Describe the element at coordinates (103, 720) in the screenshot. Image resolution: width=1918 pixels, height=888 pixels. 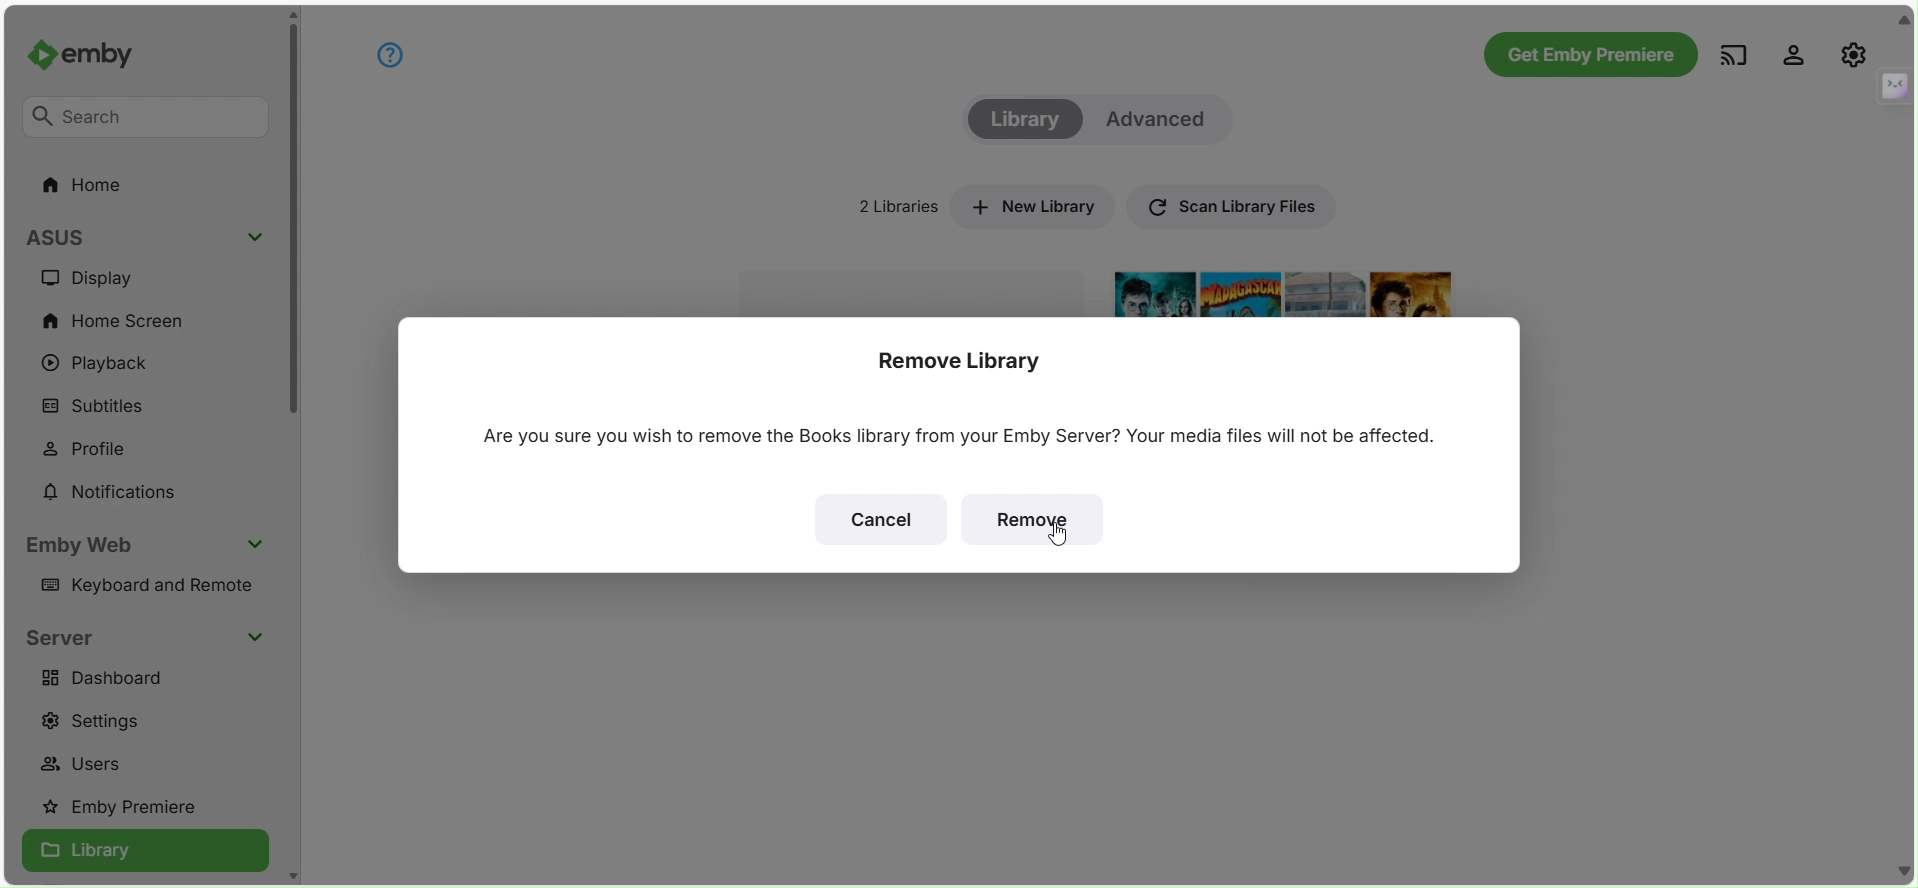
I see `Settings` at that location.